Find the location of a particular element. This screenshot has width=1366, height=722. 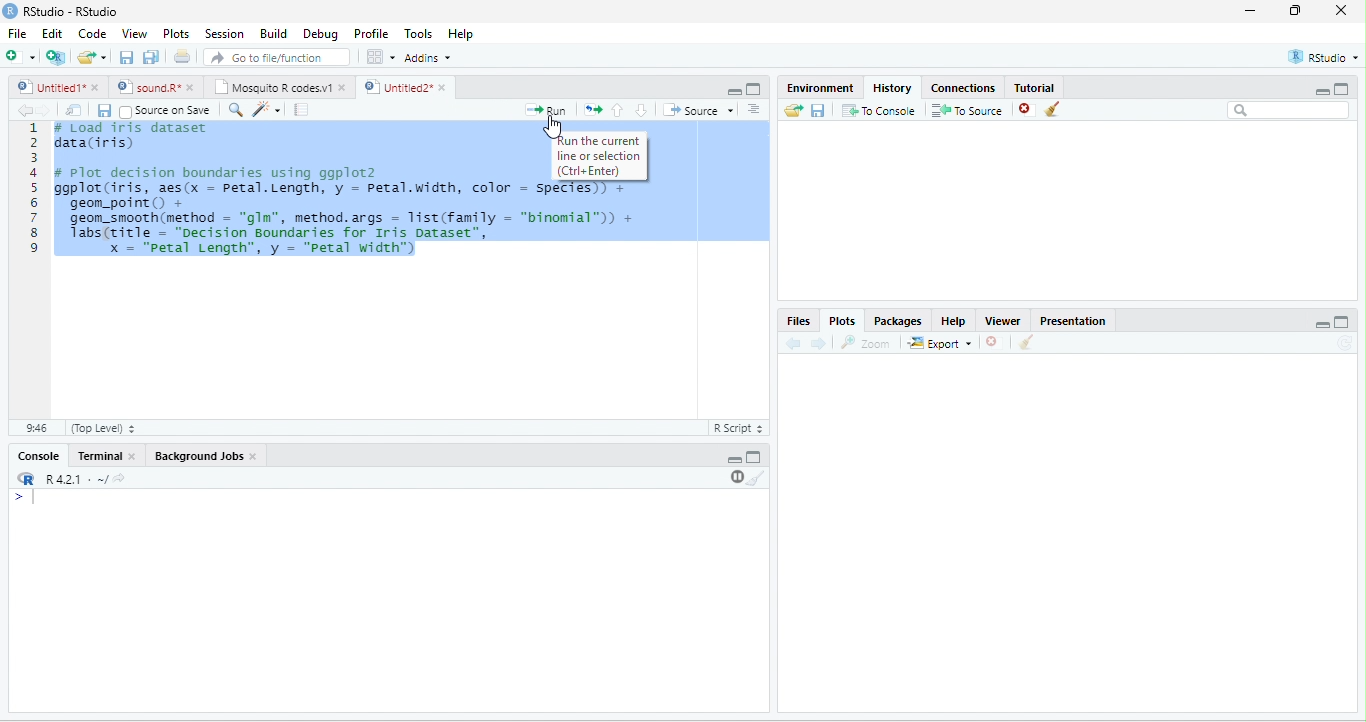

search file is located at coordinates (278, 57).